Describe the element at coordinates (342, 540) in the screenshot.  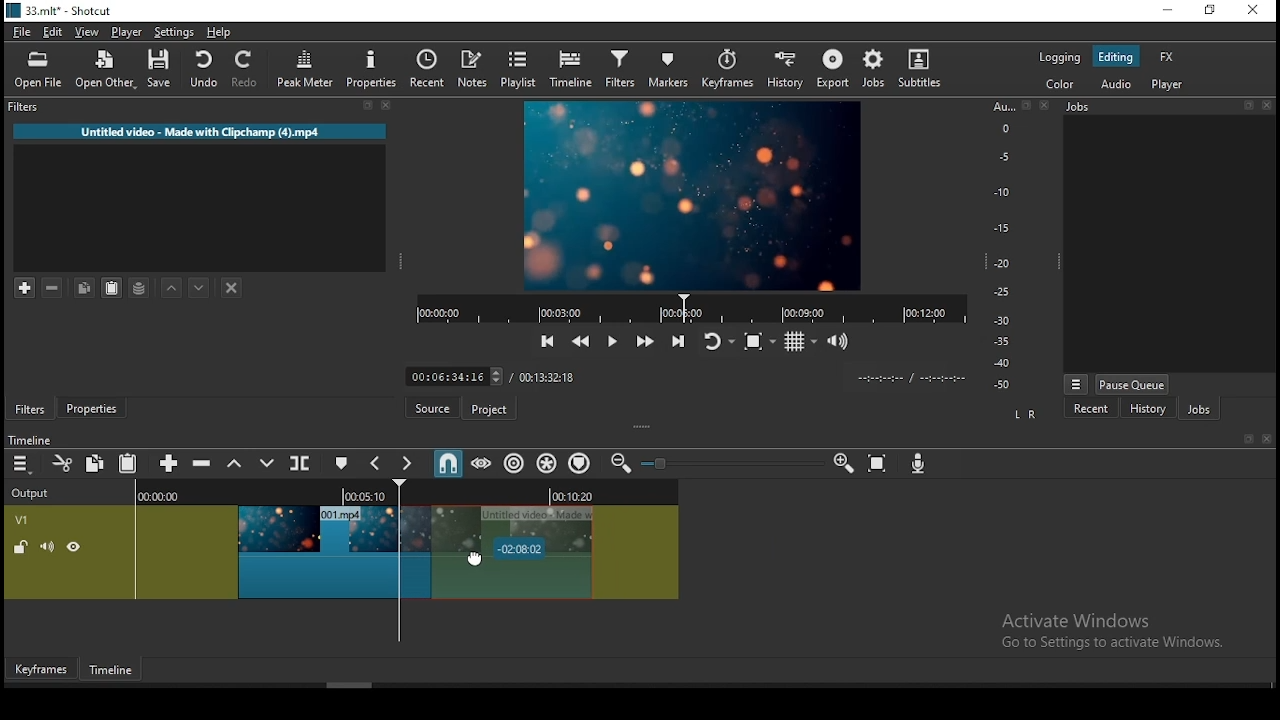
I see `video track` at that location.